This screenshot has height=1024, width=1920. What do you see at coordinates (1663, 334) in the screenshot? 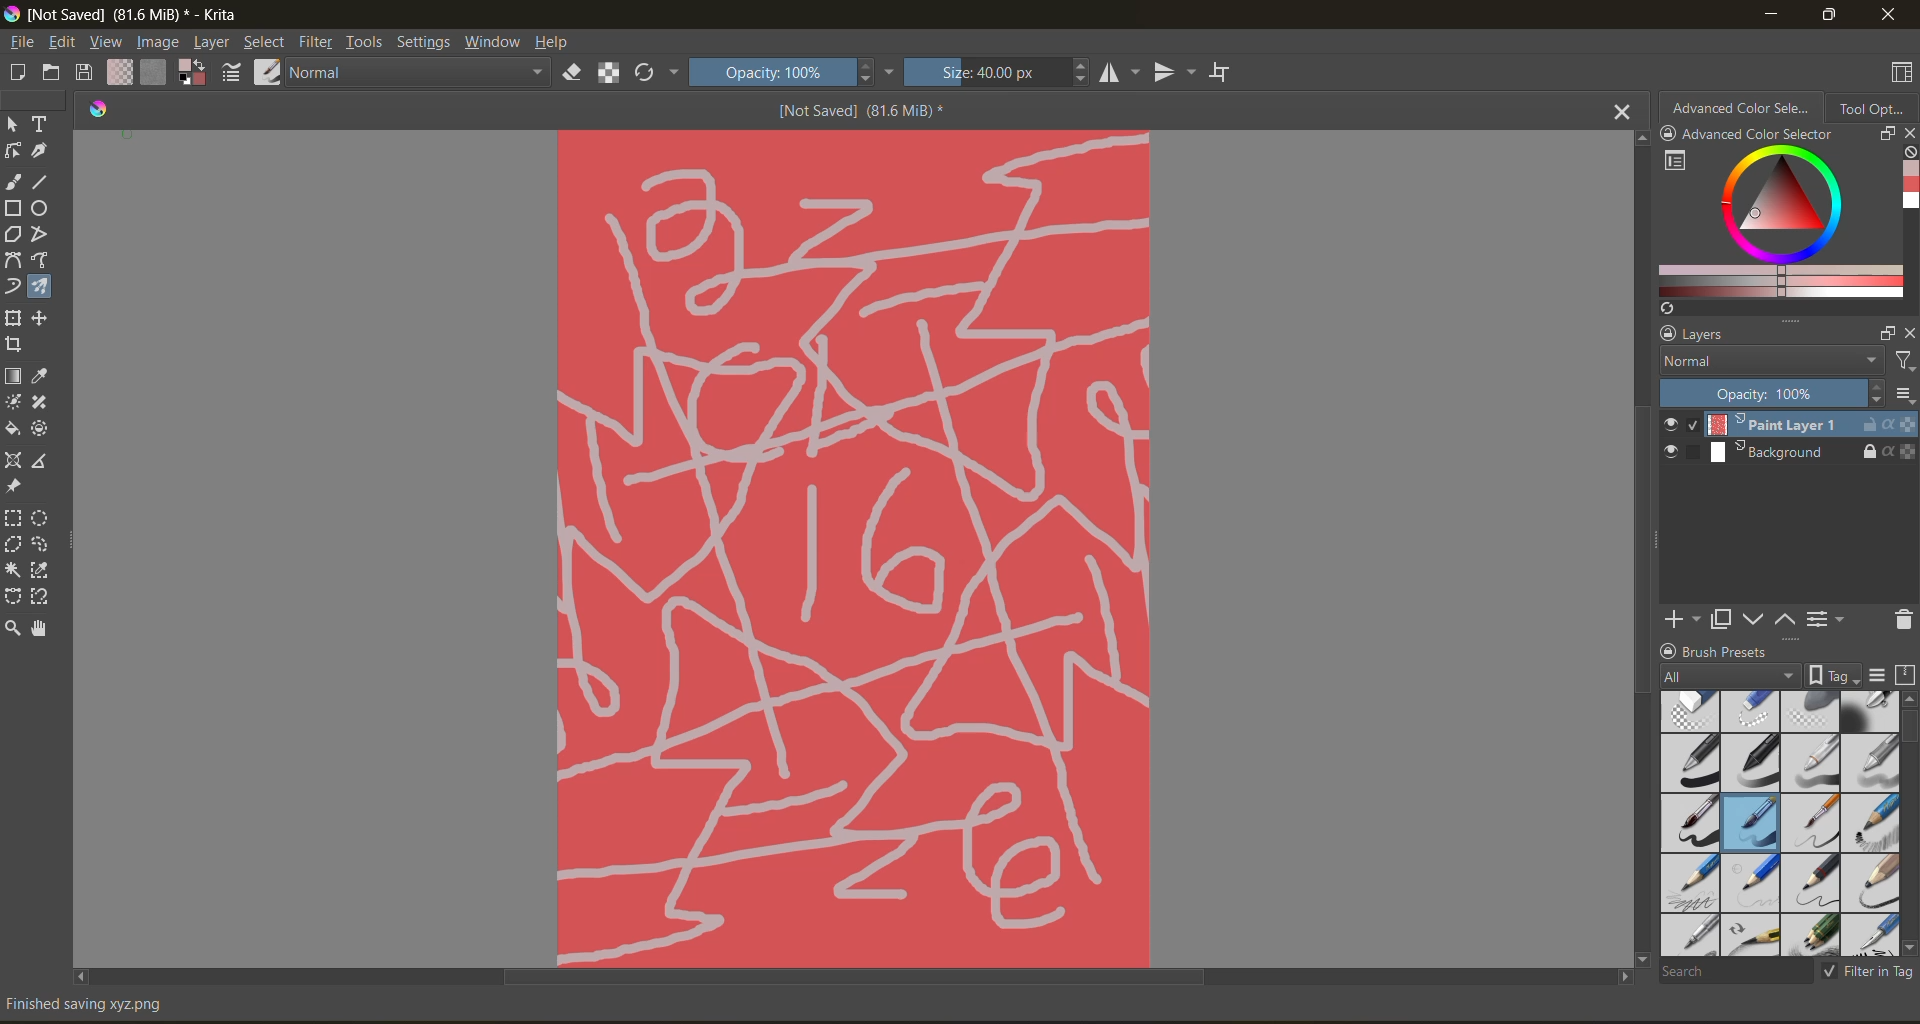
I see `lock/unlock docker` at bounding box center [1663, 334].